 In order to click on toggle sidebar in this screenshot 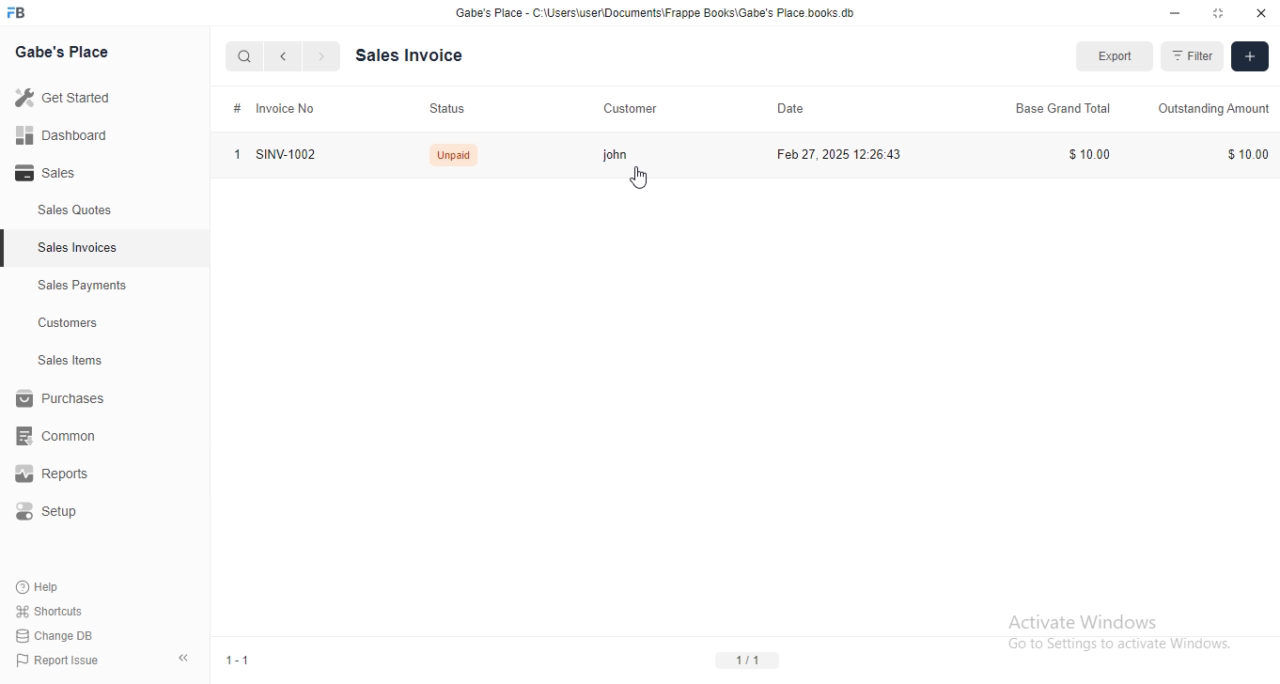, I will do `click(185, 657)`.